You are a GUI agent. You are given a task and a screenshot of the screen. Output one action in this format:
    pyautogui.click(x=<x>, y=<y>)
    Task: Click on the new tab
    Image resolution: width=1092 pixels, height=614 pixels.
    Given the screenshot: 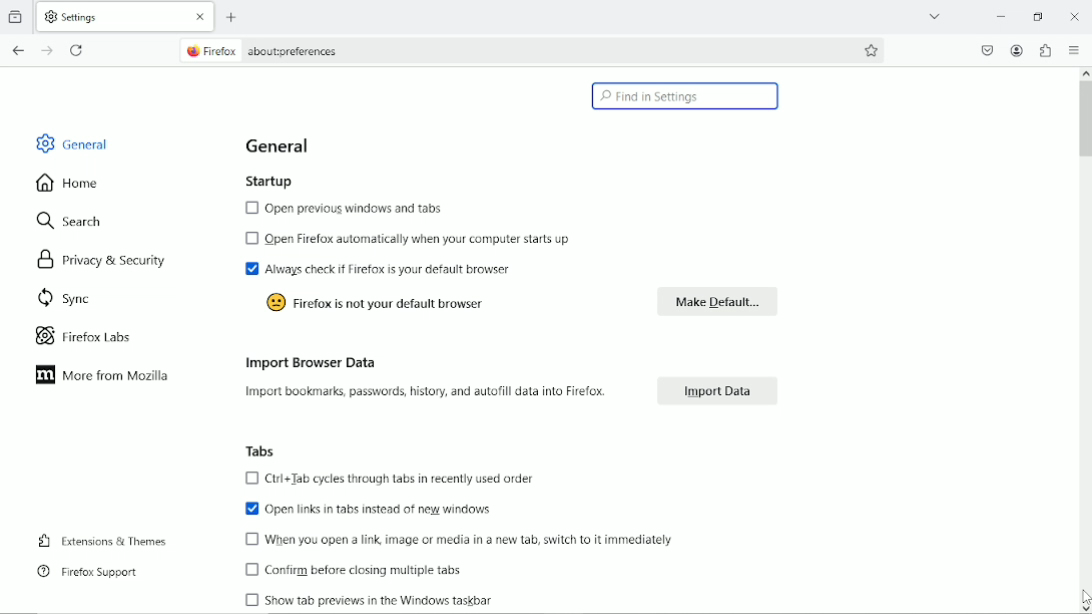 What is the action you would take?
    pyautogui.click(x=233, y=17)
    